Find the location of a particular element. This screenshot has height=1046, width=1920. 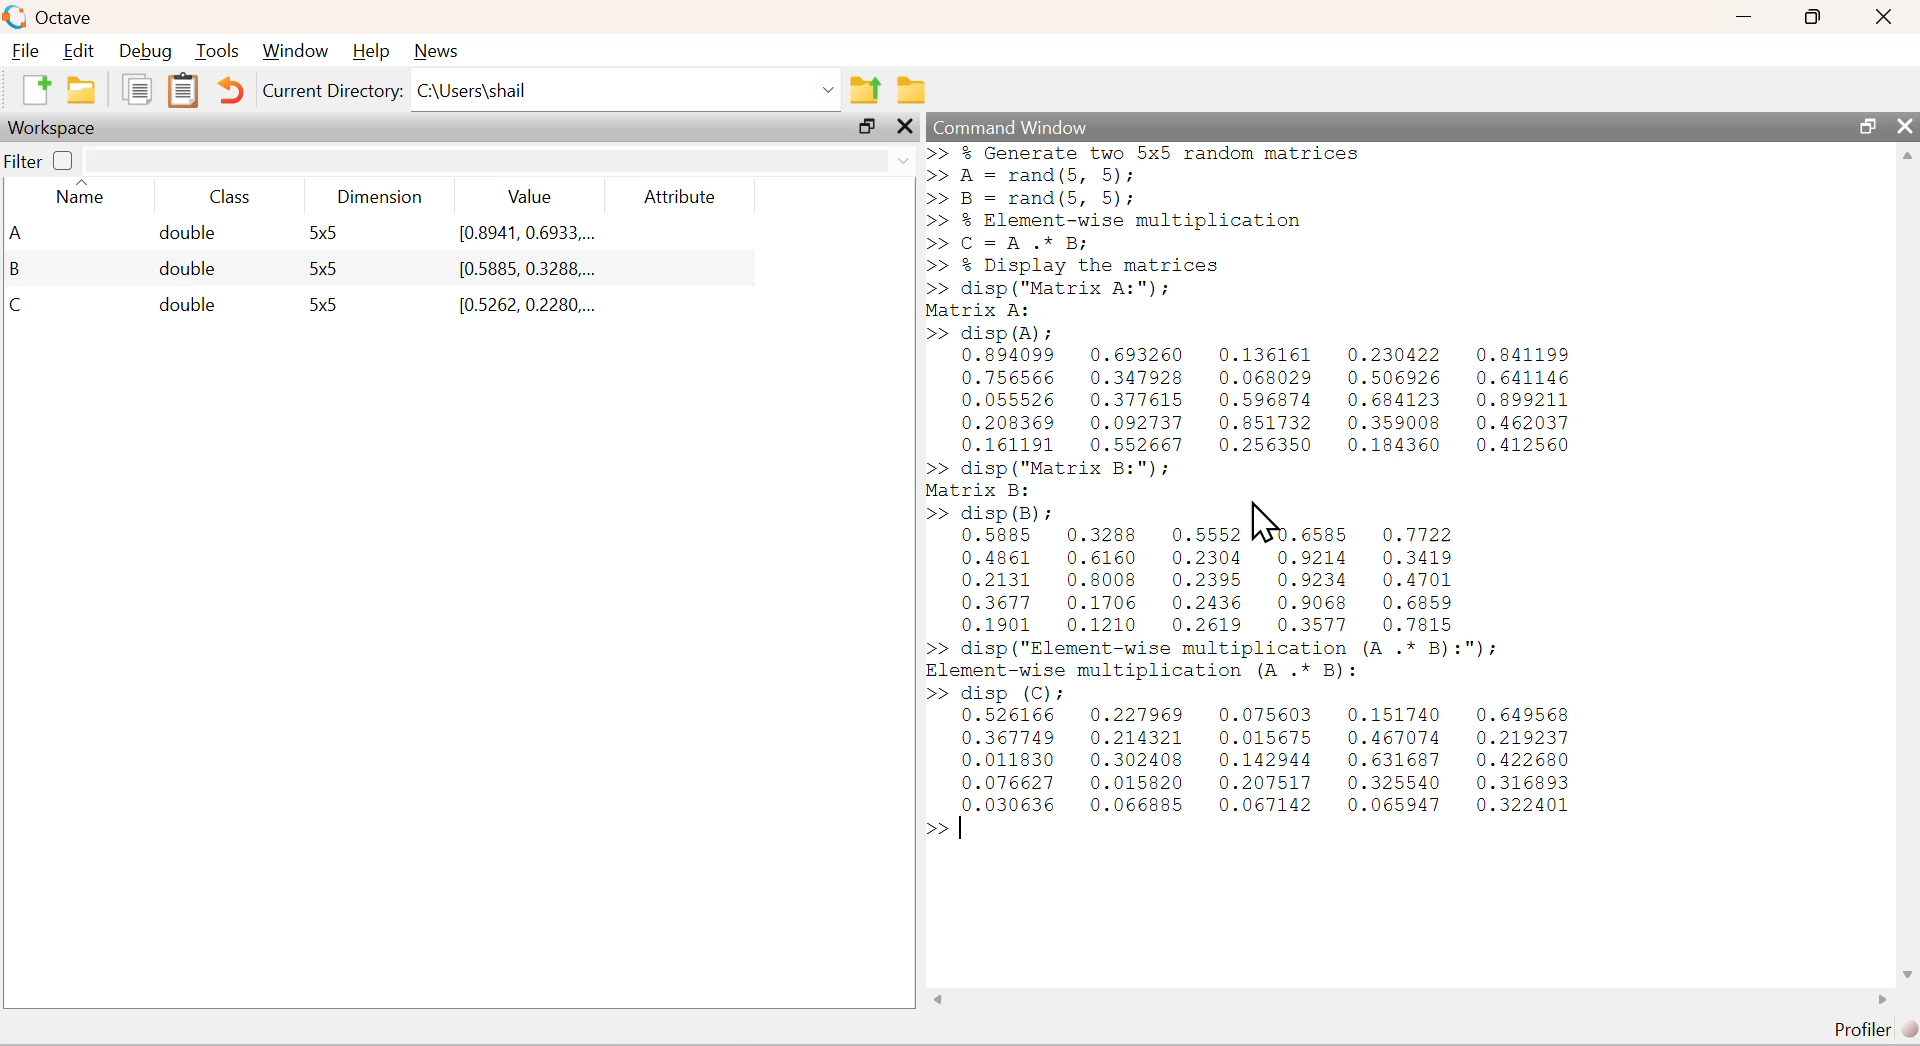

Current Directory: is located at coordinates (331, 96).